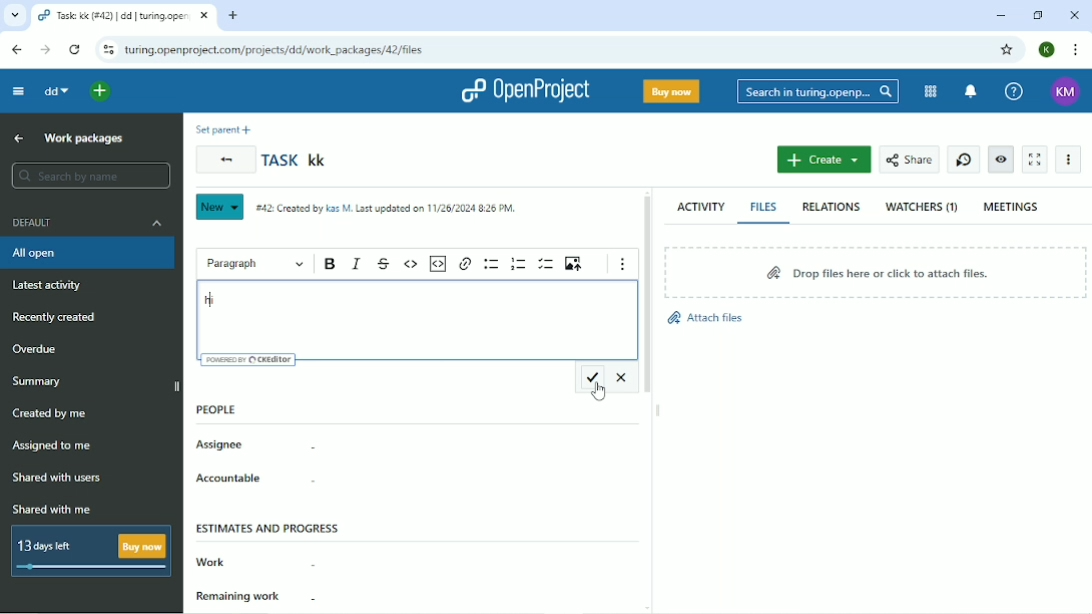  Describe the element at coordinates (224, 130) in the screenshot. I see `Set parent` at that location.